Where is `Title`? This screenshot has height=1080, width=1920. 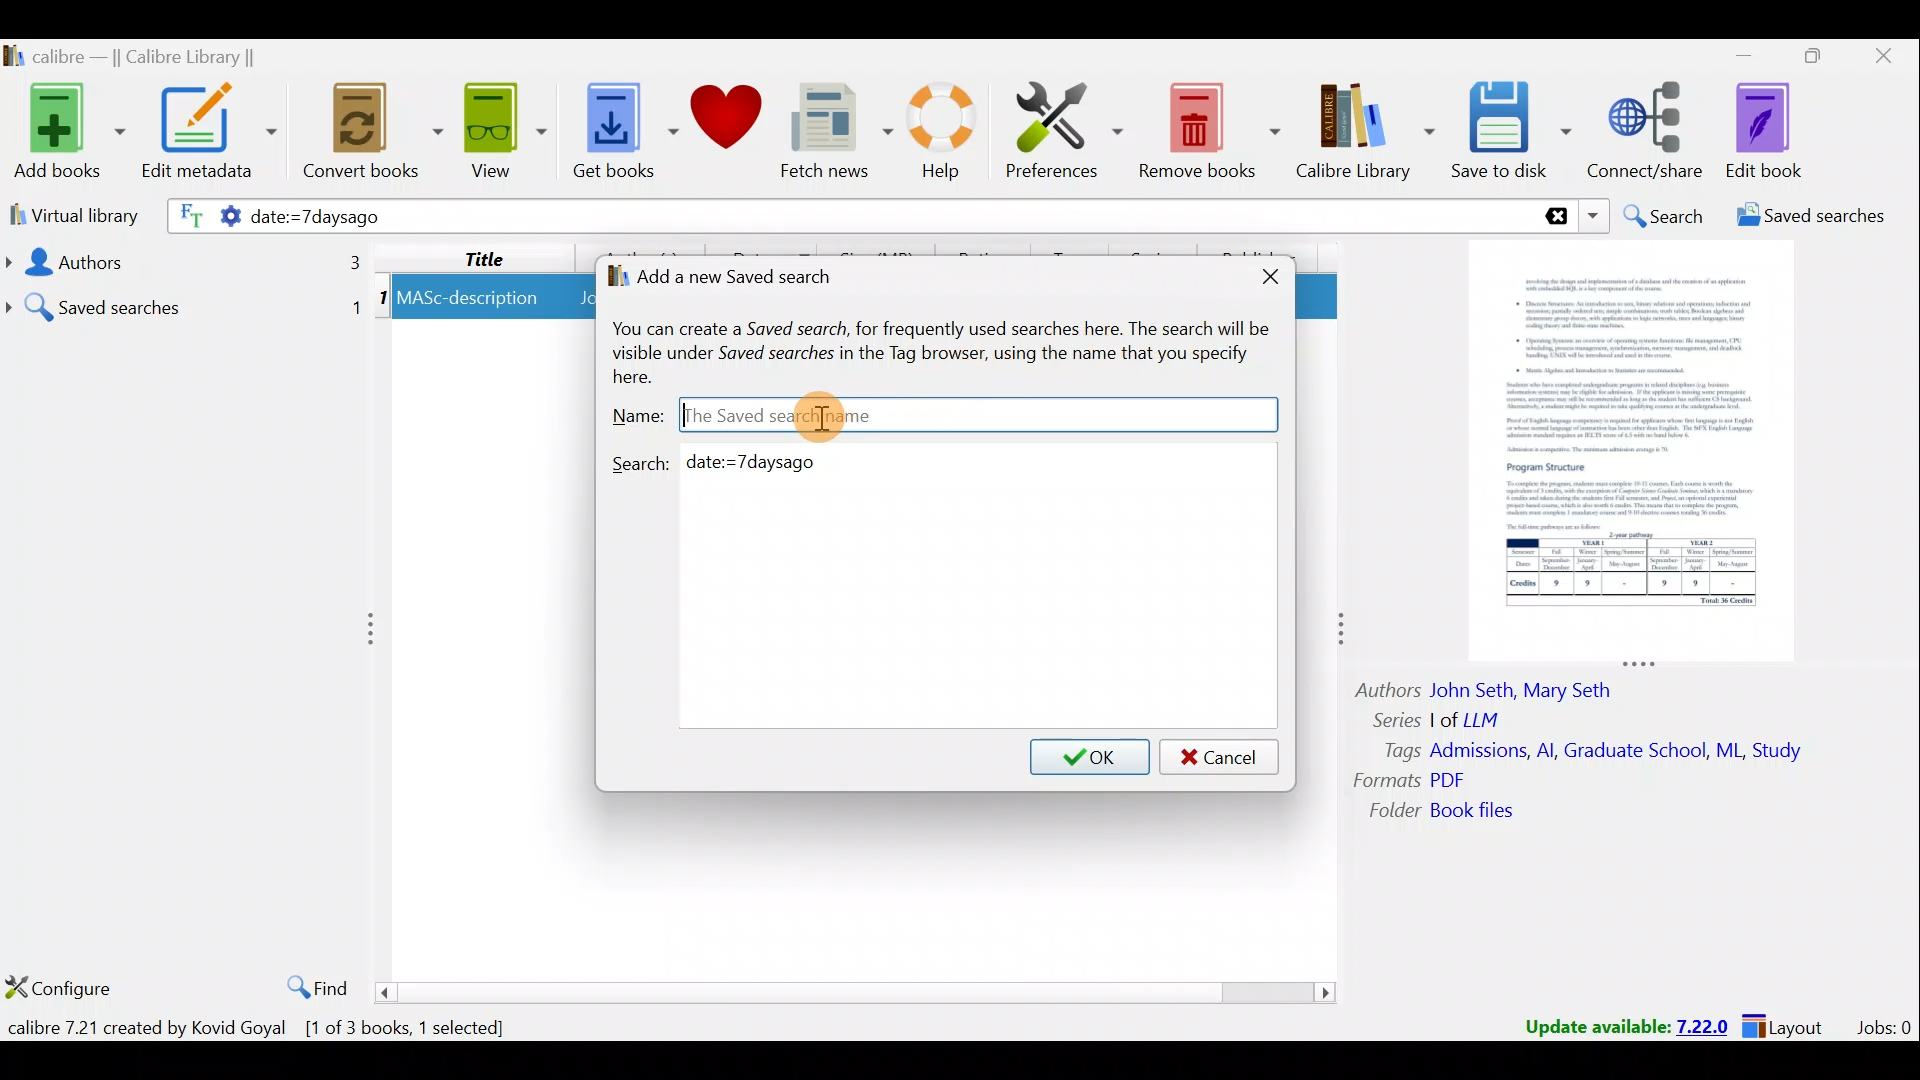 Title is located at coordinates (485, 257).